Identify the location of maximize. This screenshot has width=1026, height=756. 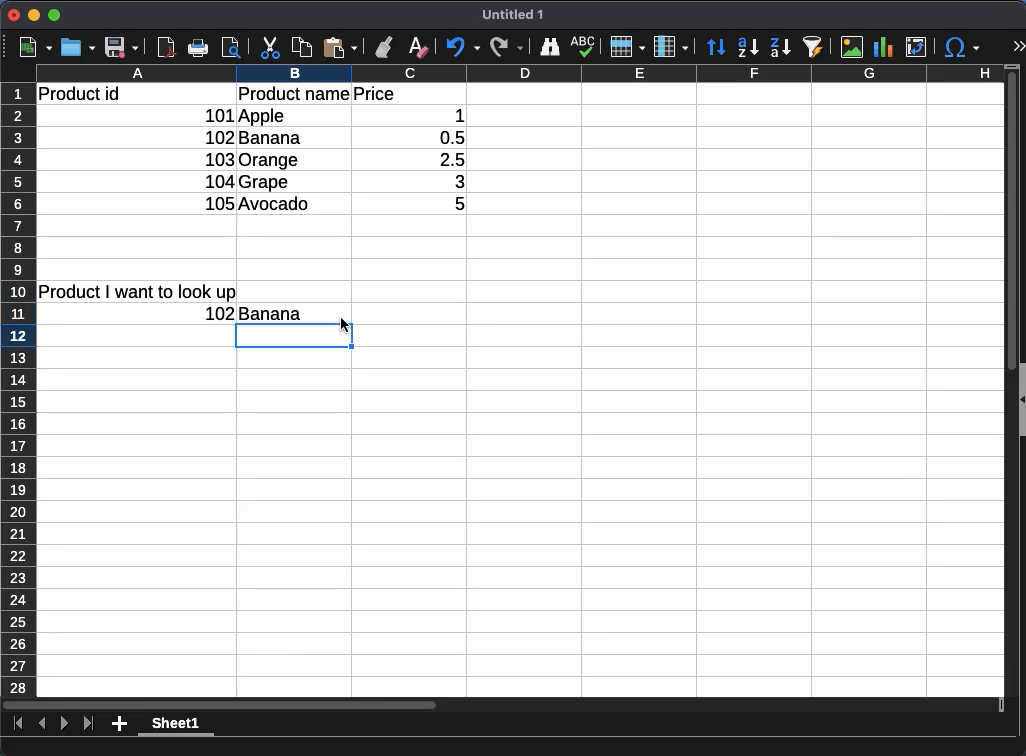
(54, 15).